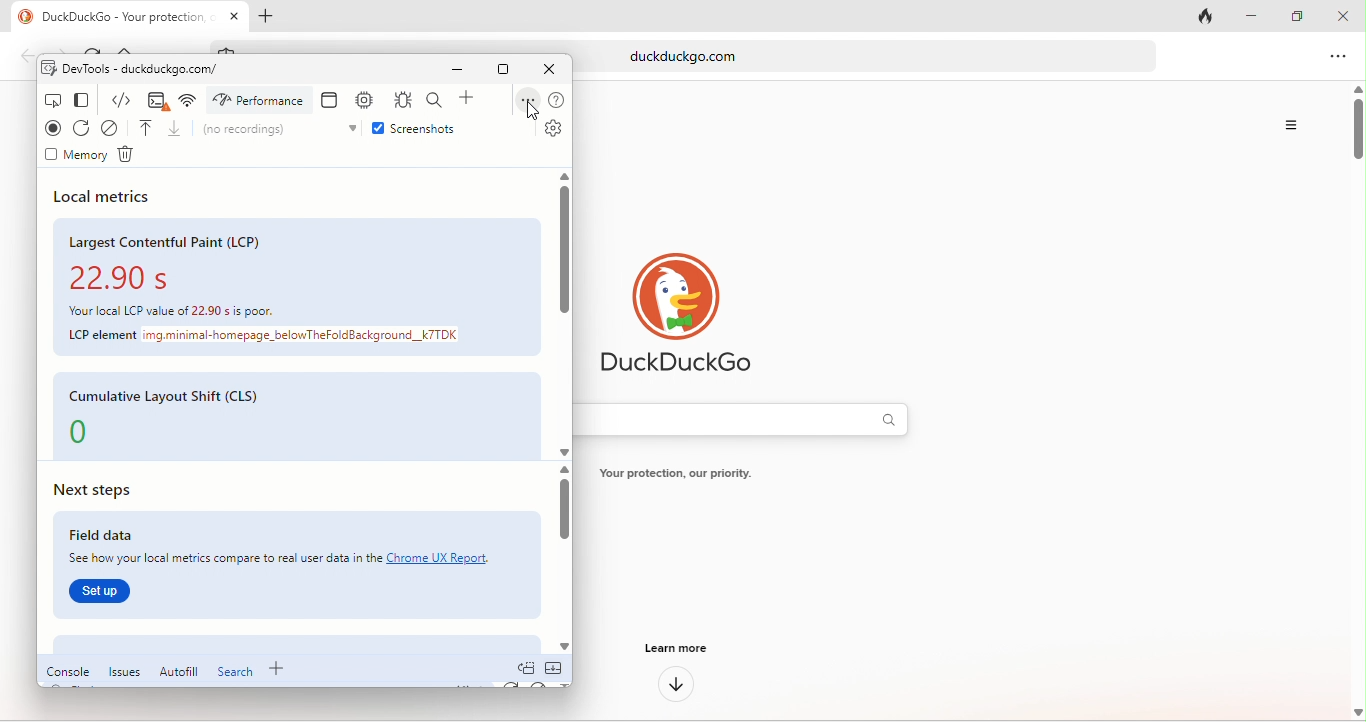  I want to click on search bar, so click(757, 420).